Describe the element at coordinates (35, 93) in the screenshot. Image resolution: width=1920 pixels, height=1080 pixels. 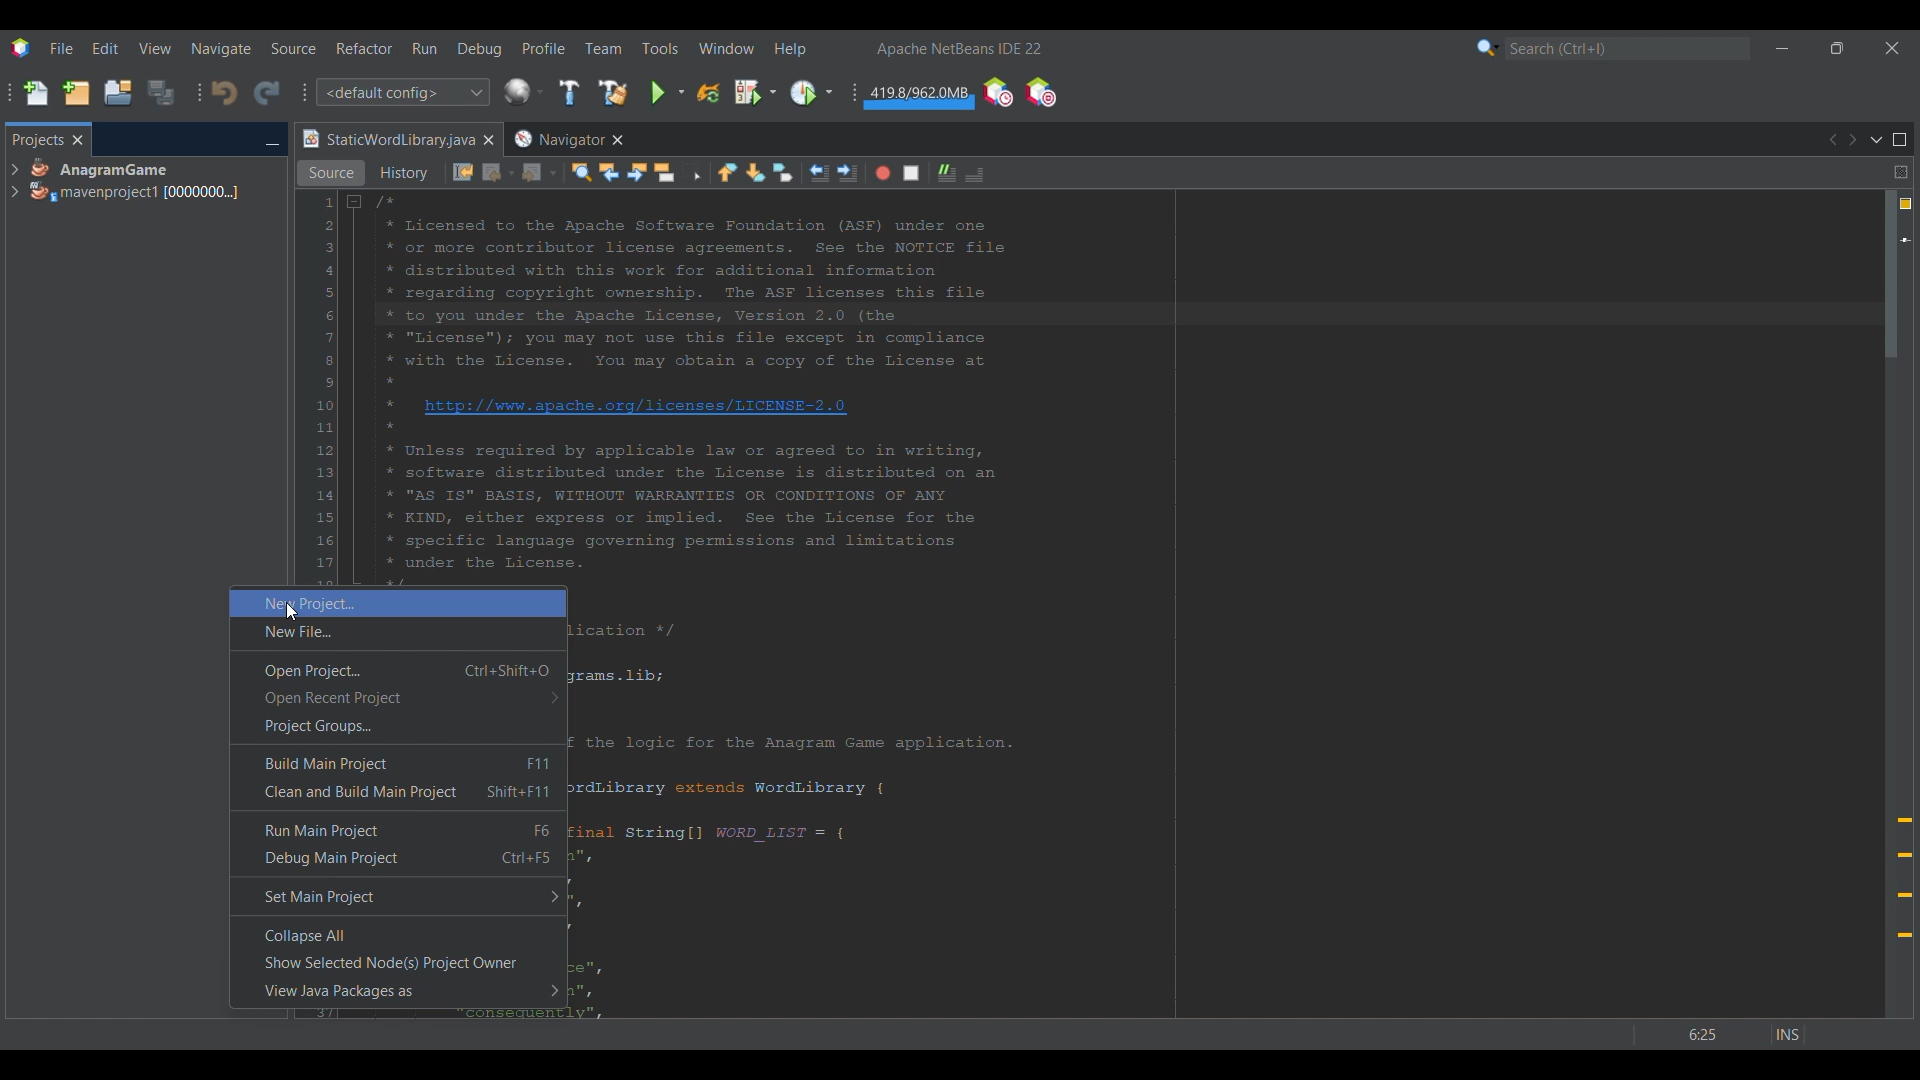
I see `New file` at that location.